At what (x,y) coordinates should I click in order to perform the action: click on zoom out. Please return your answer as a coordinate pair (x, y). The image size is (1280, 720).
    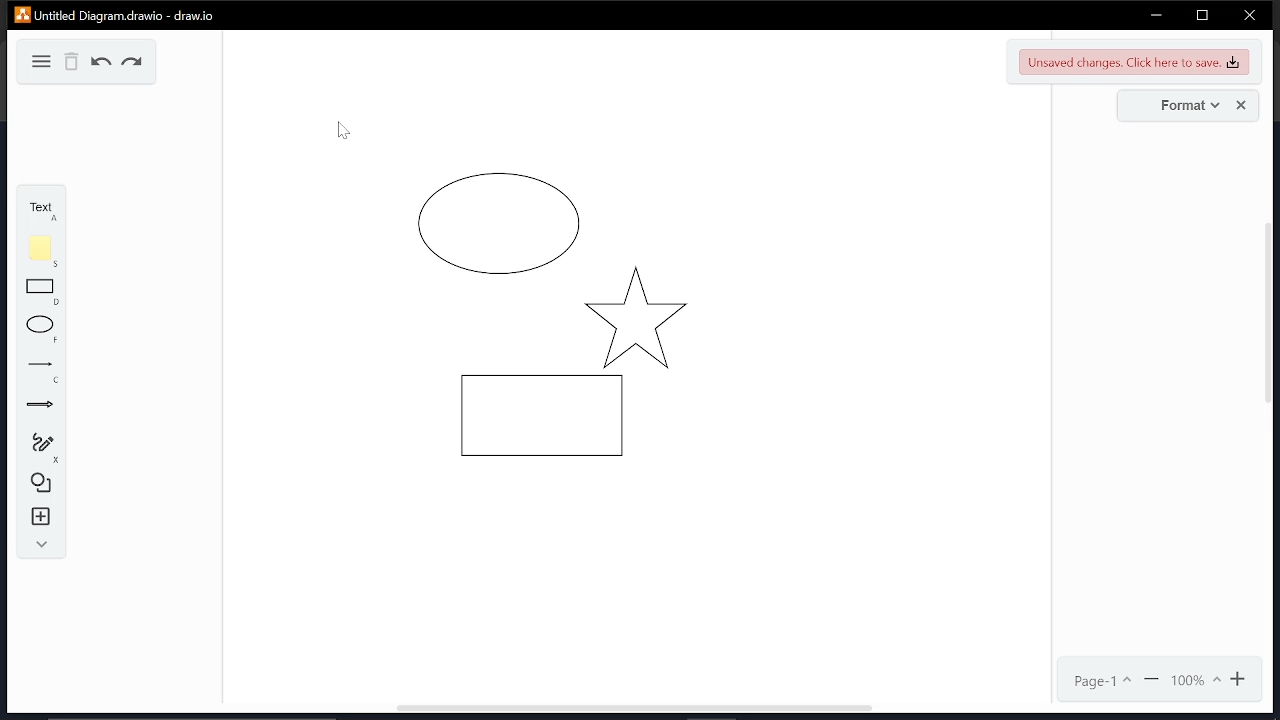
    Looking at the image, I should click on (1153, 680).